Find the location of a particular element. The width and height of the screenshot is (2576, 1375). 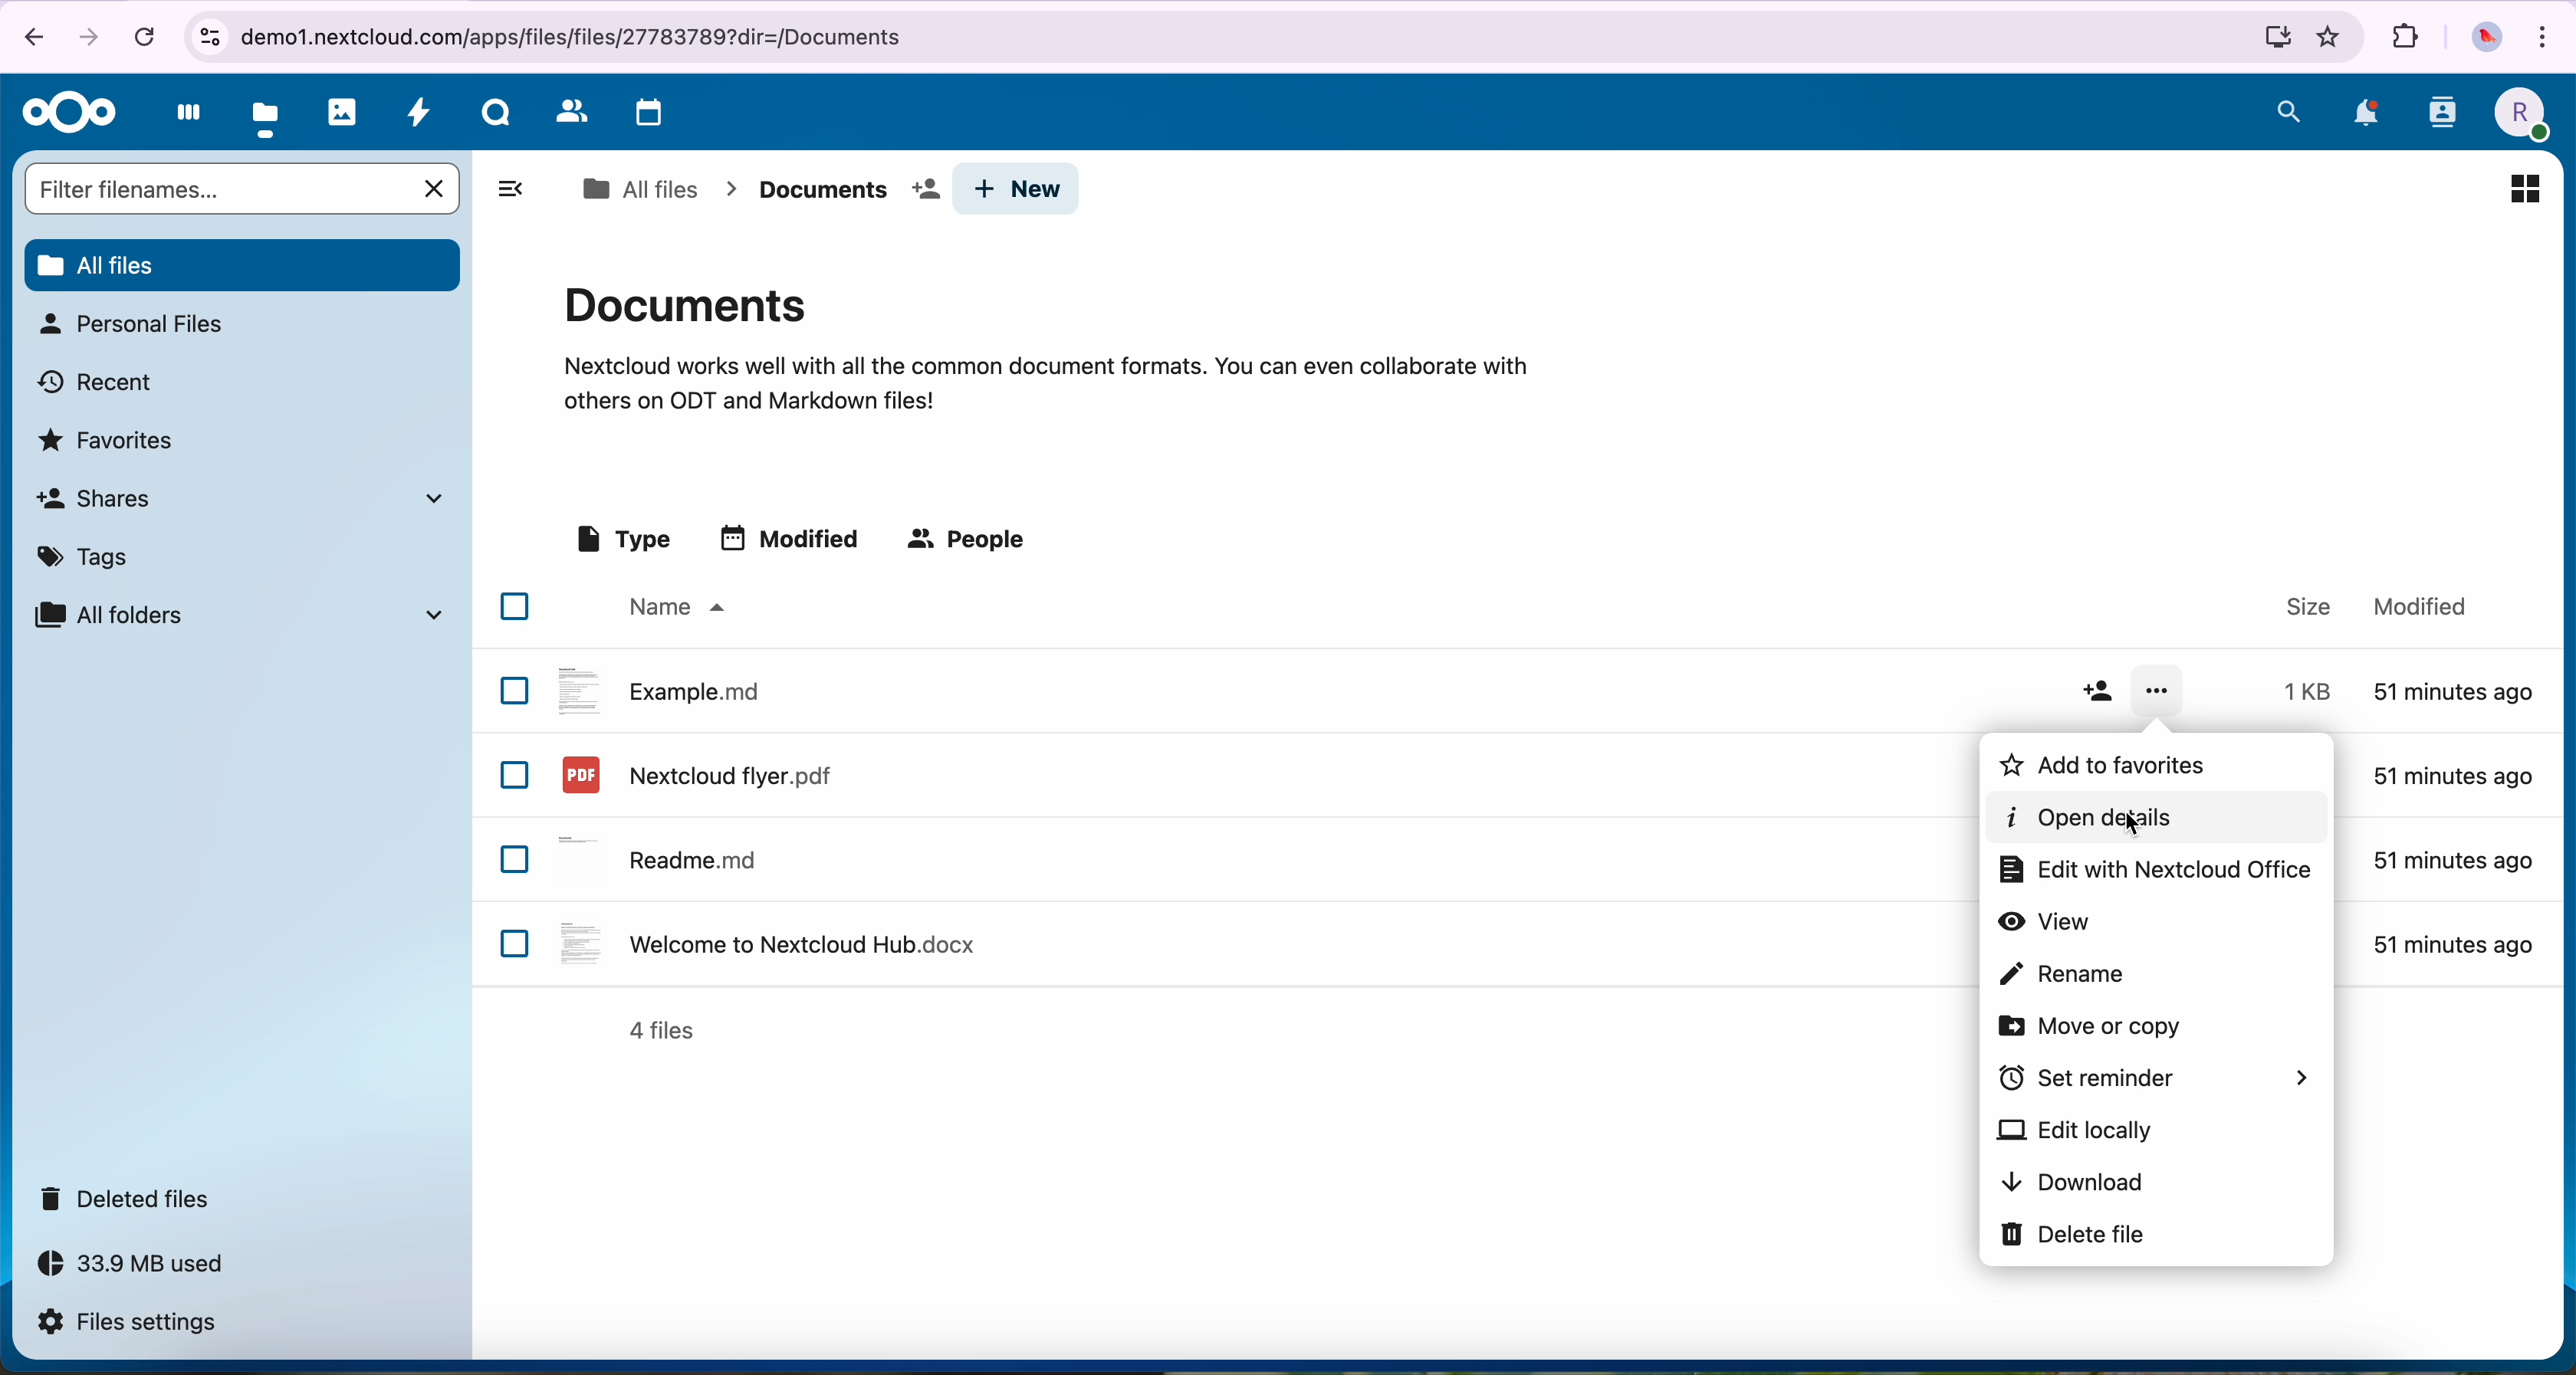

rename is located at coordinates (2060, 974).